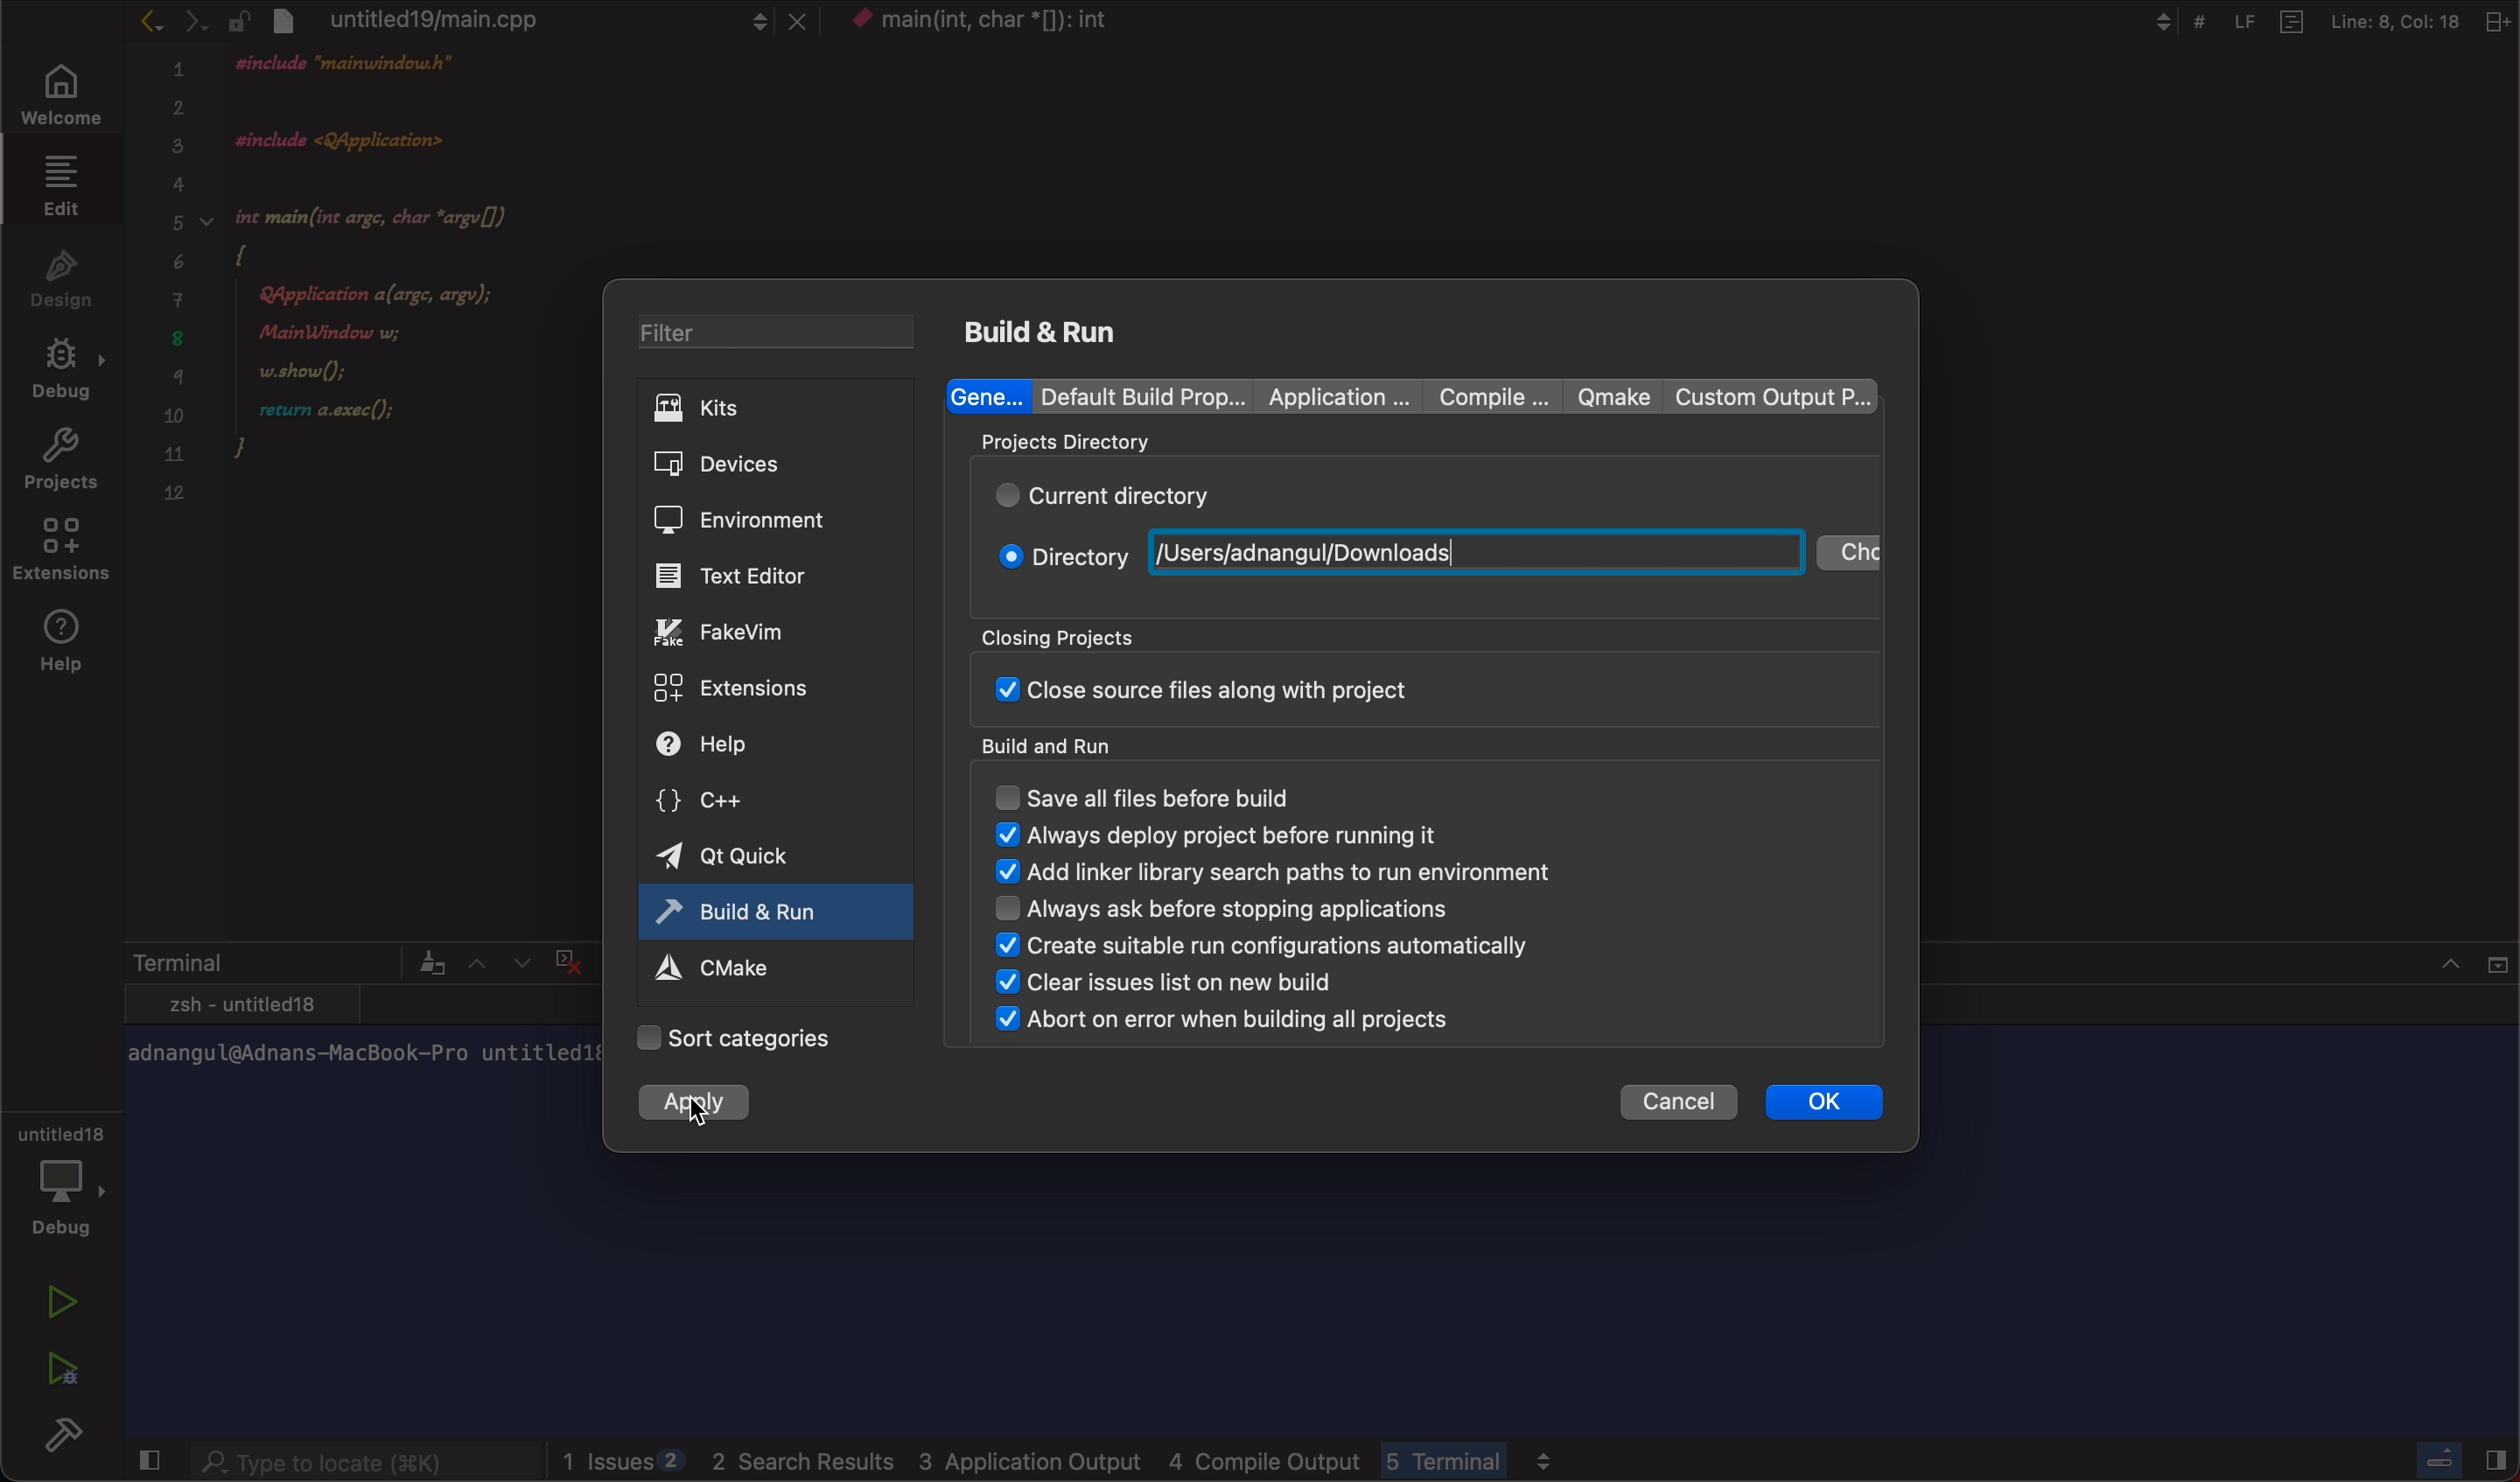 Image resolution: width=2520 pixels, height=1482 pixels. What do you see at coordinates (785, 913) in the screenshot?
I see `active tab` at bounding box center [785, 913].